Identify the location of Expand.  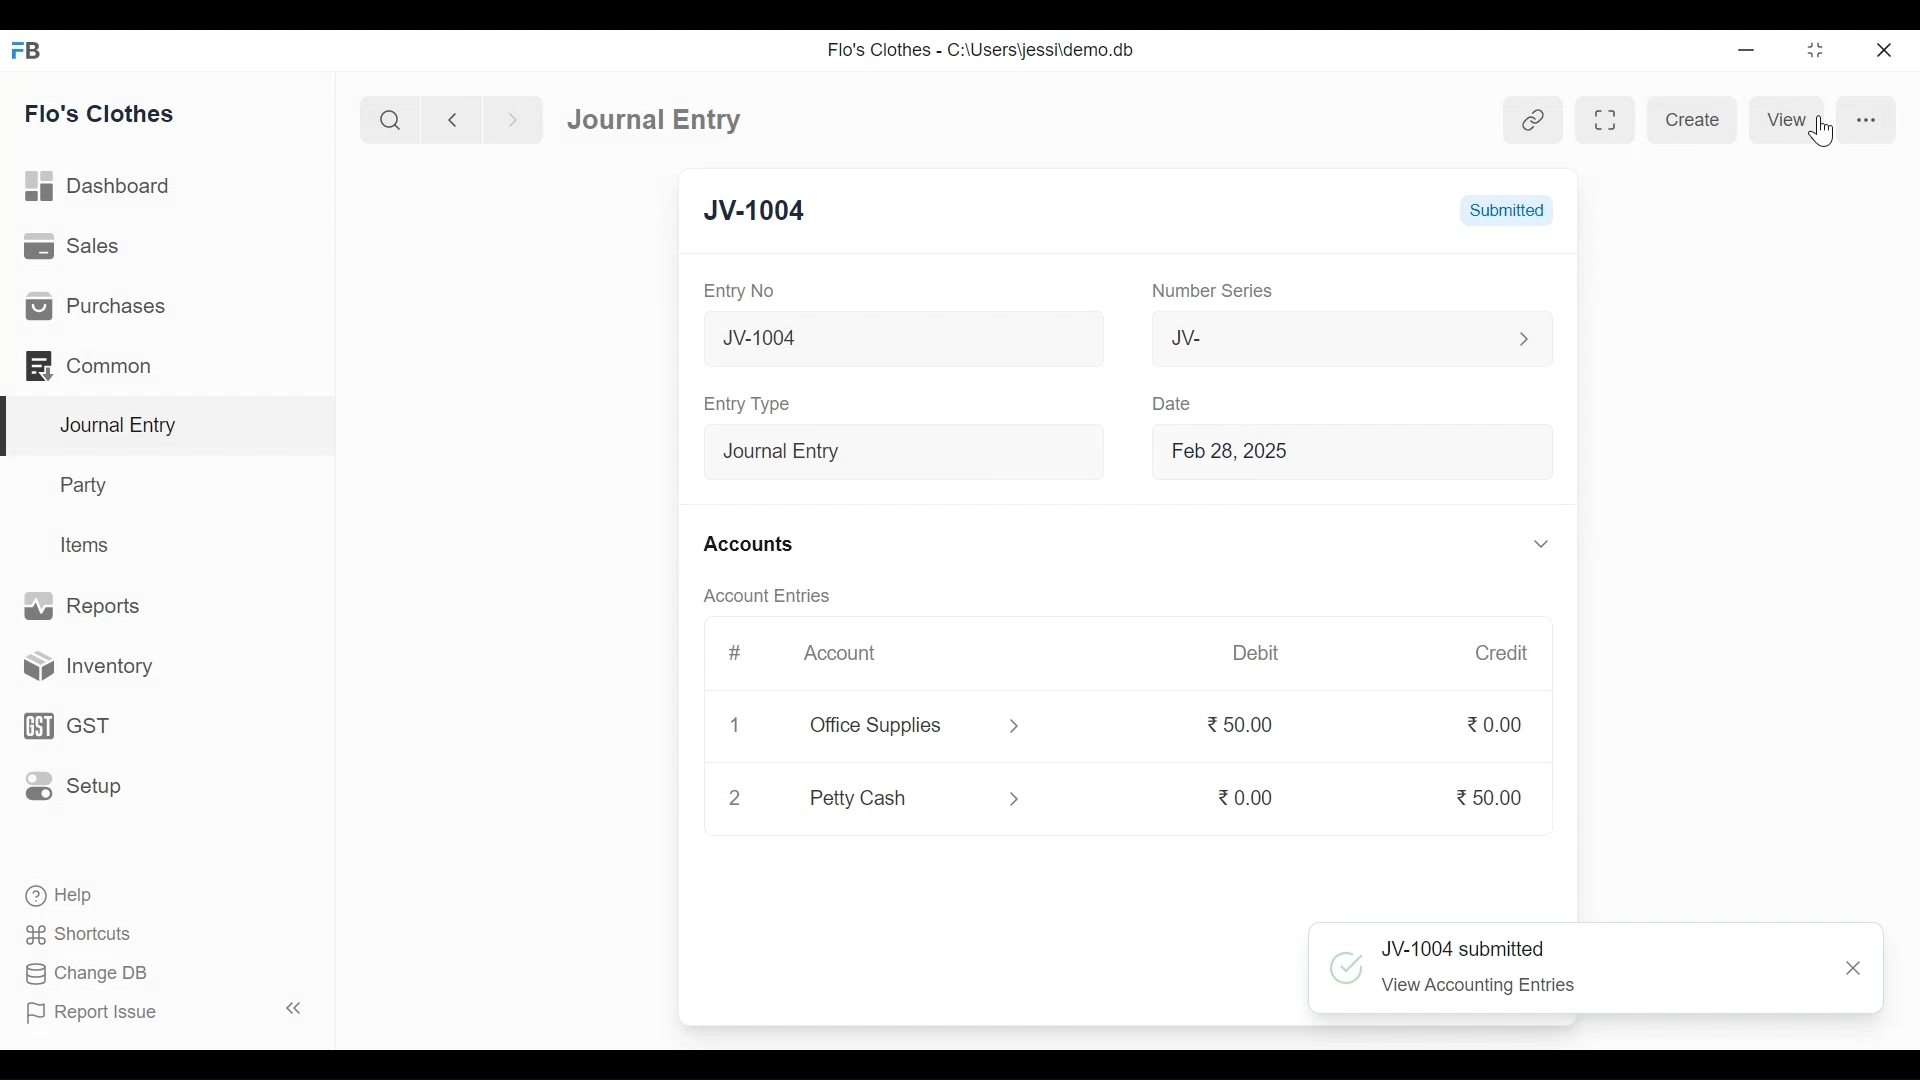
(1077, 452).